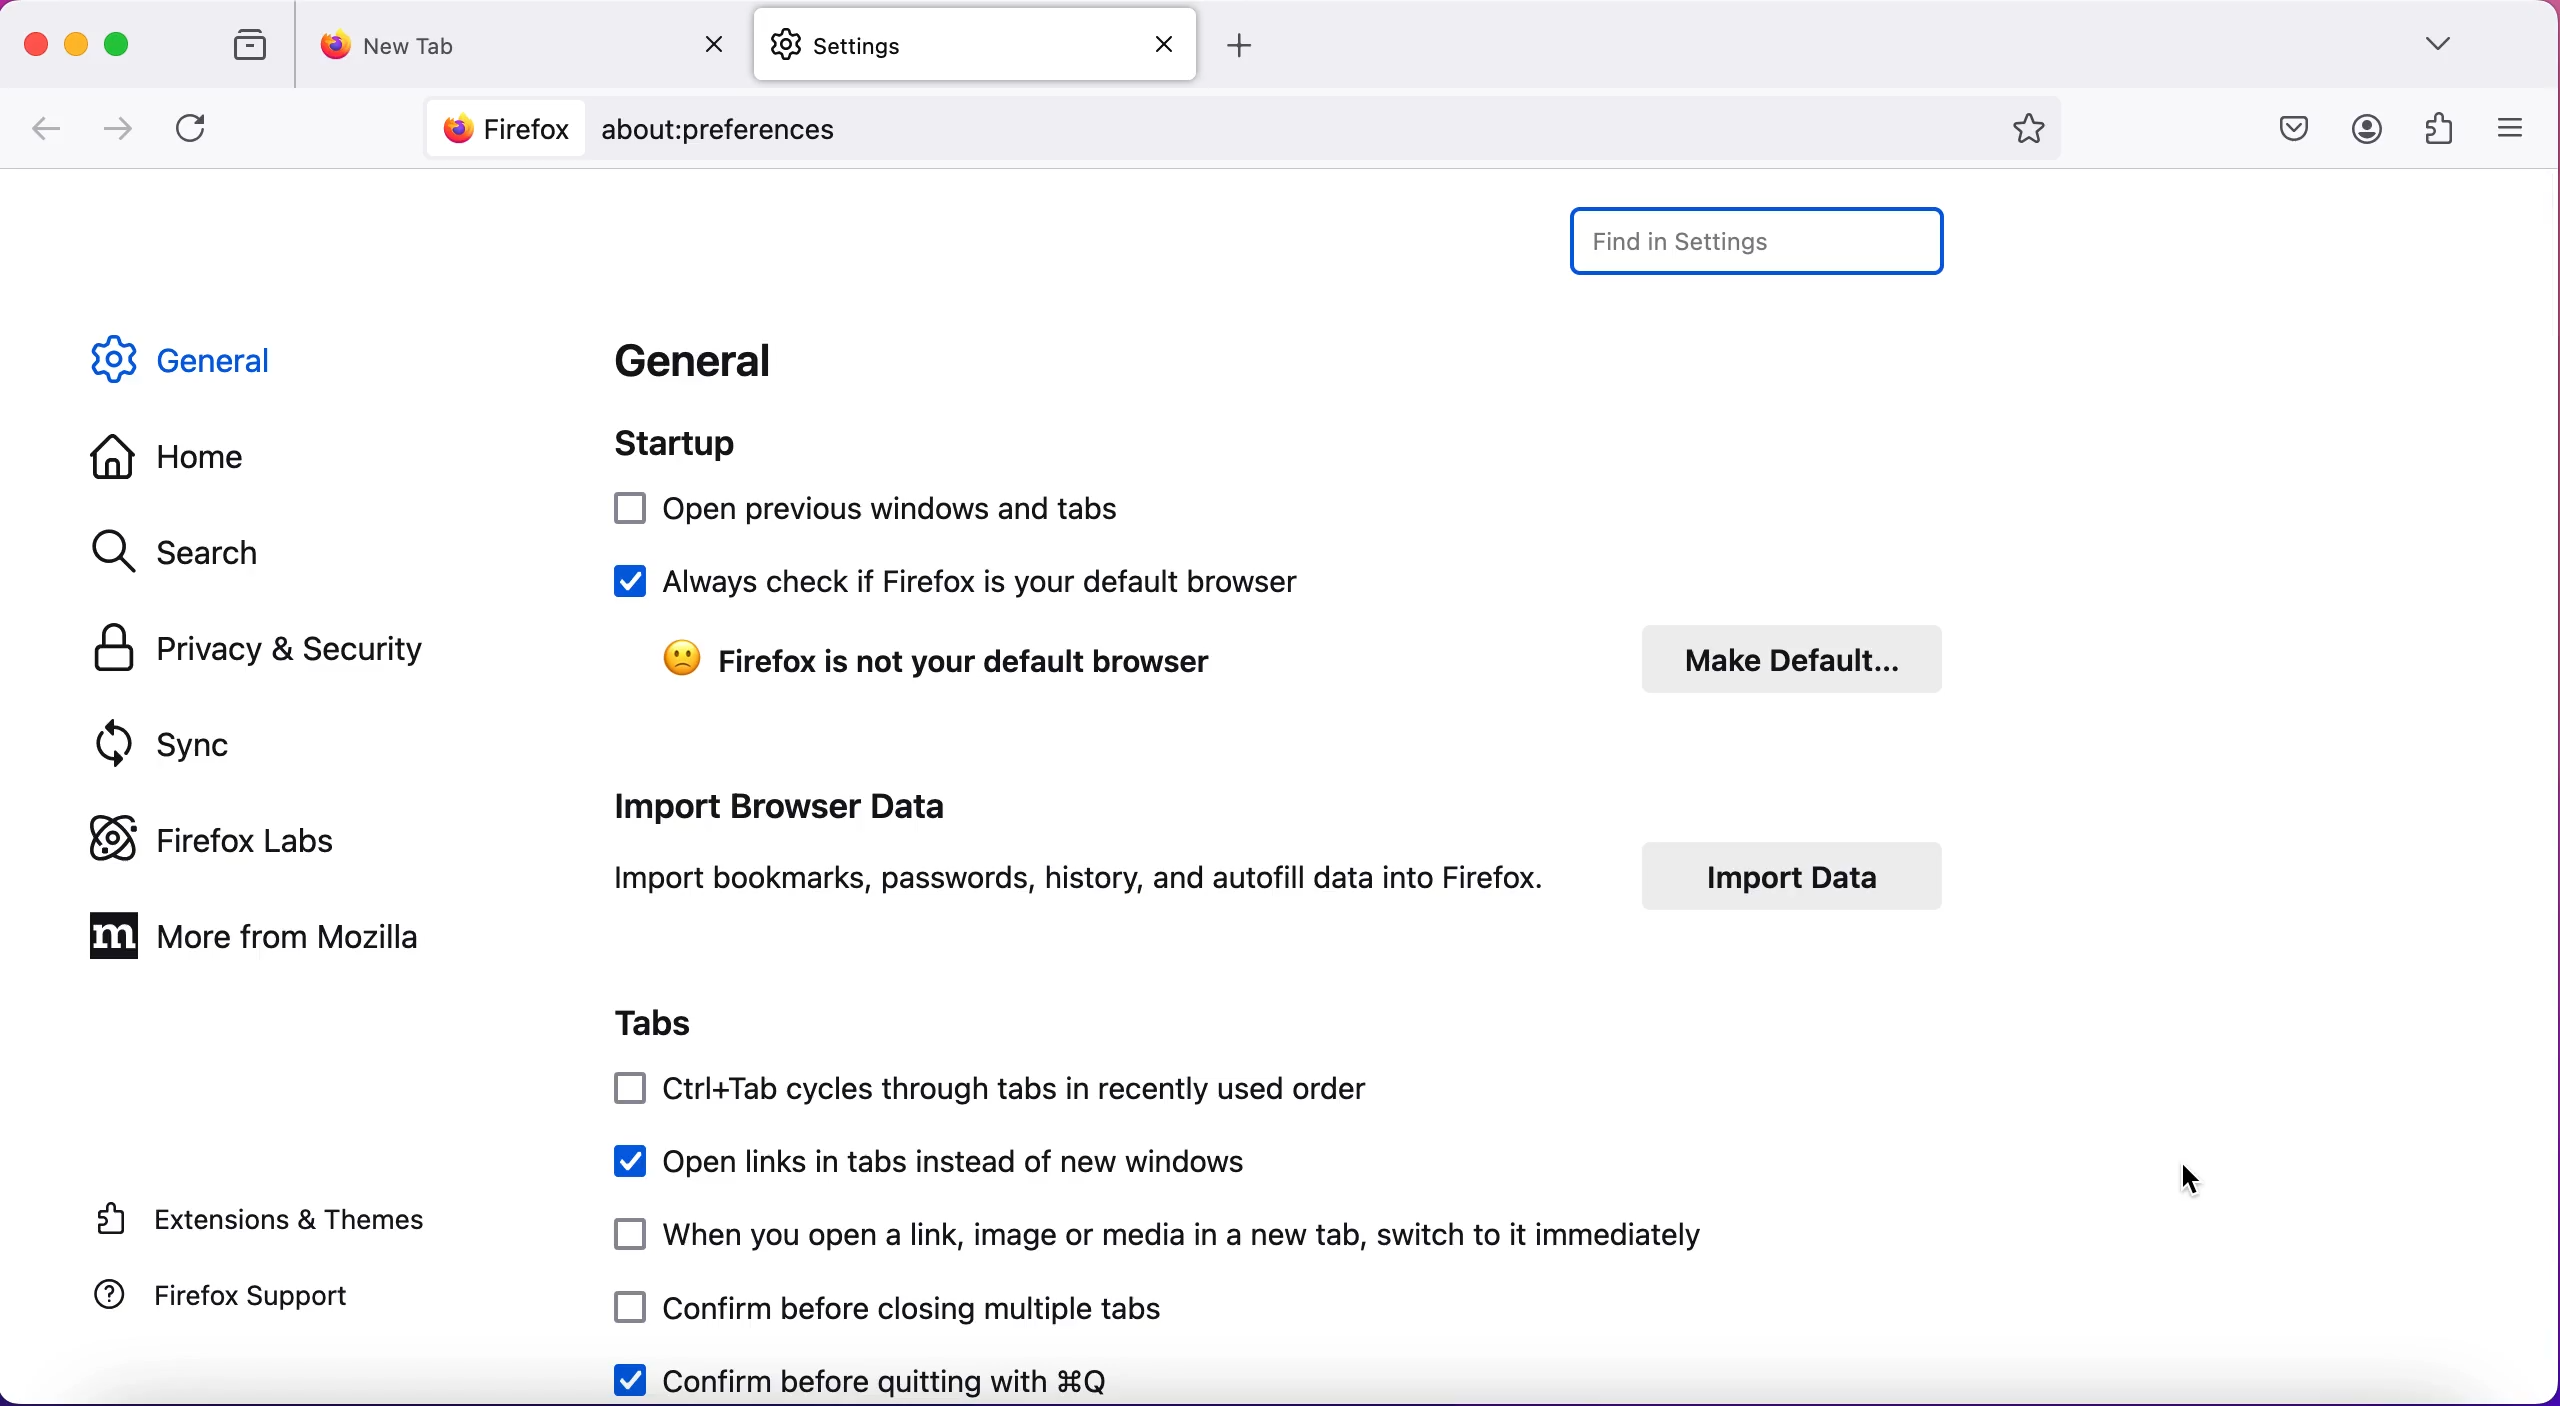  I want to click on import data, so click(1808, 870).